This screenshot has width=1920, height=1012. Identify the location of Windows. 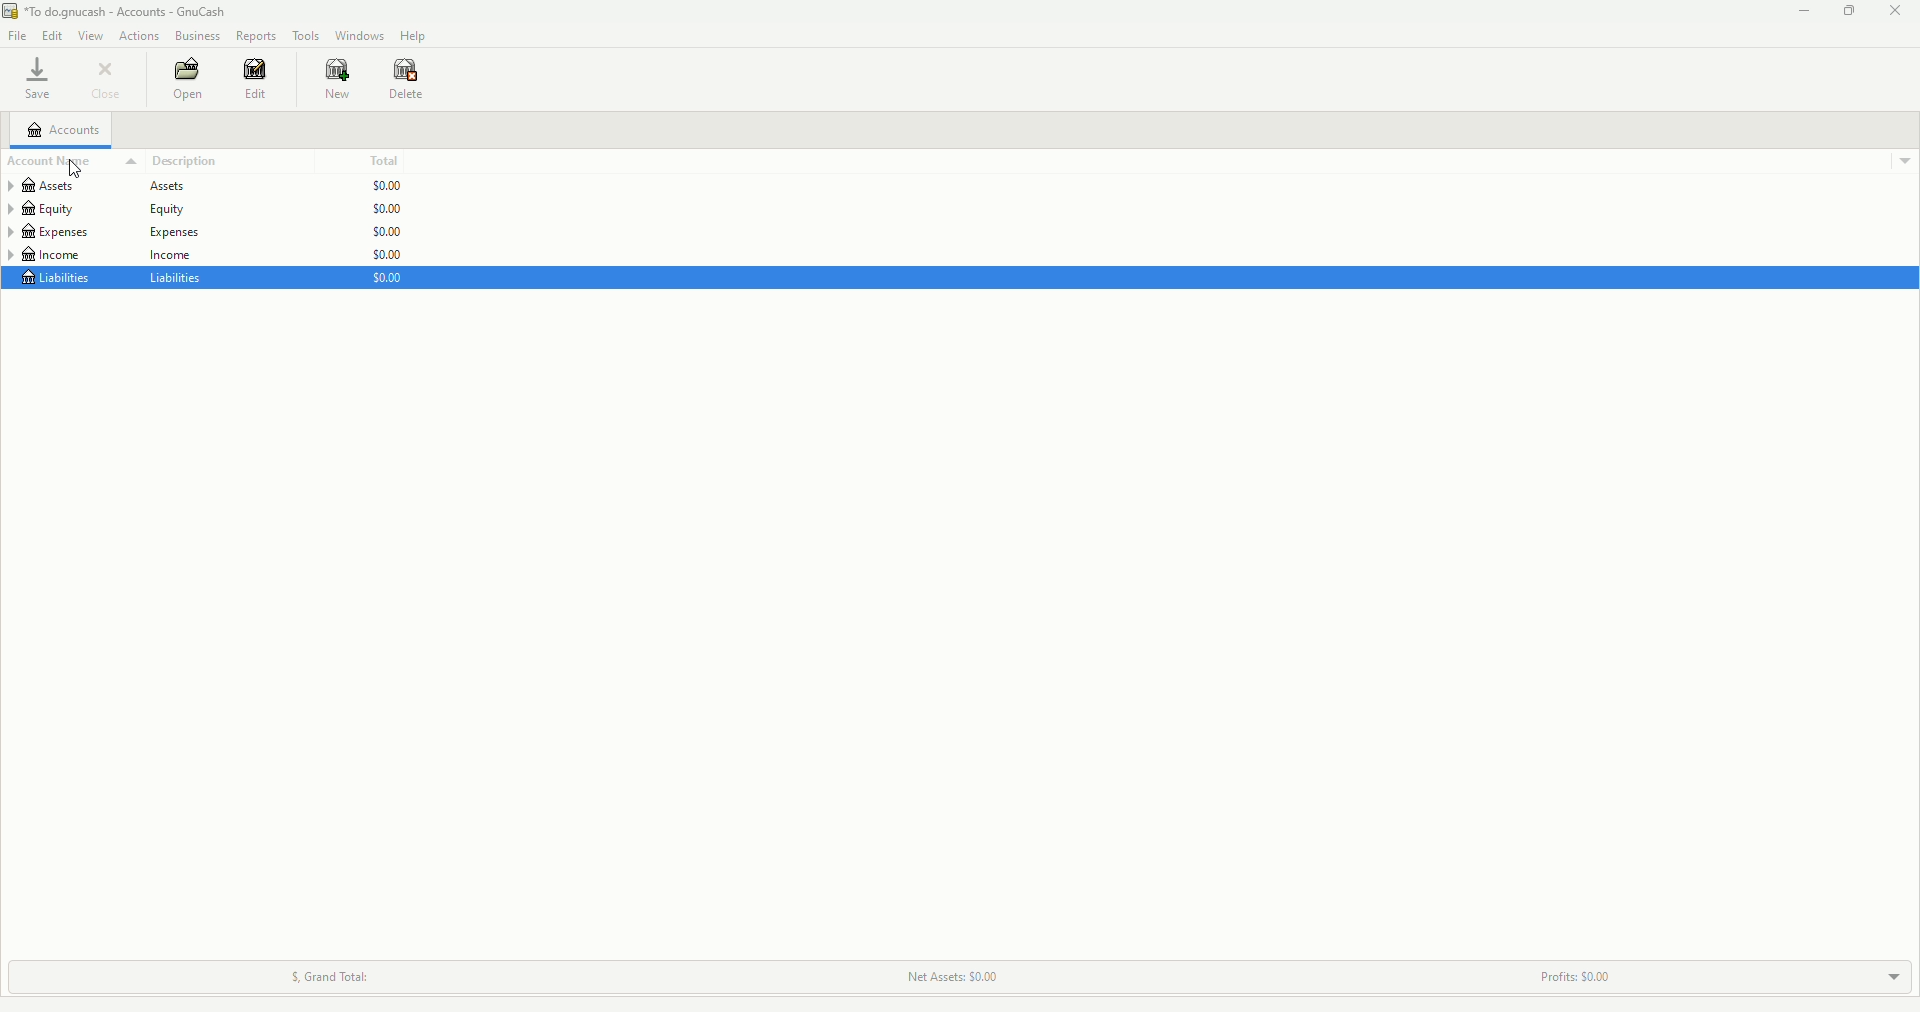
(363, 33).